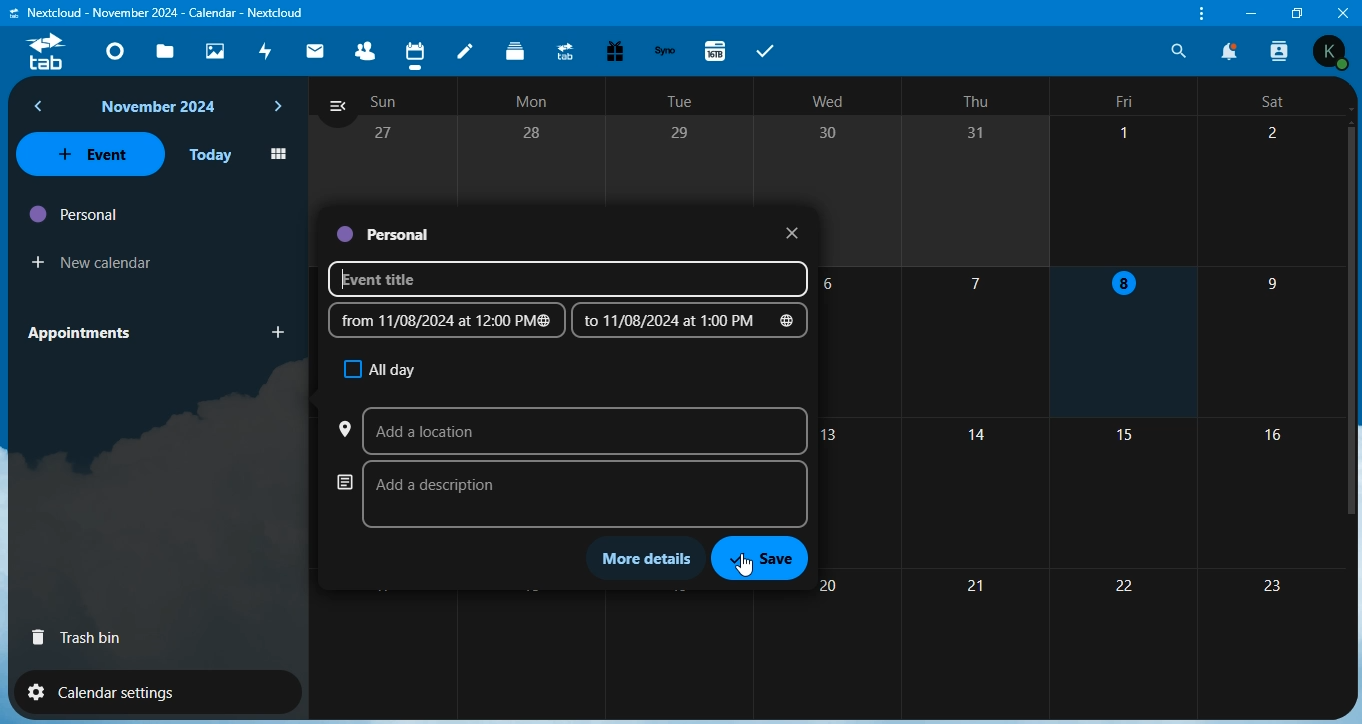  What do you see at coordinates (767, 50) in the screenshot?
I see `tabs` at bounding box center [767, 50].